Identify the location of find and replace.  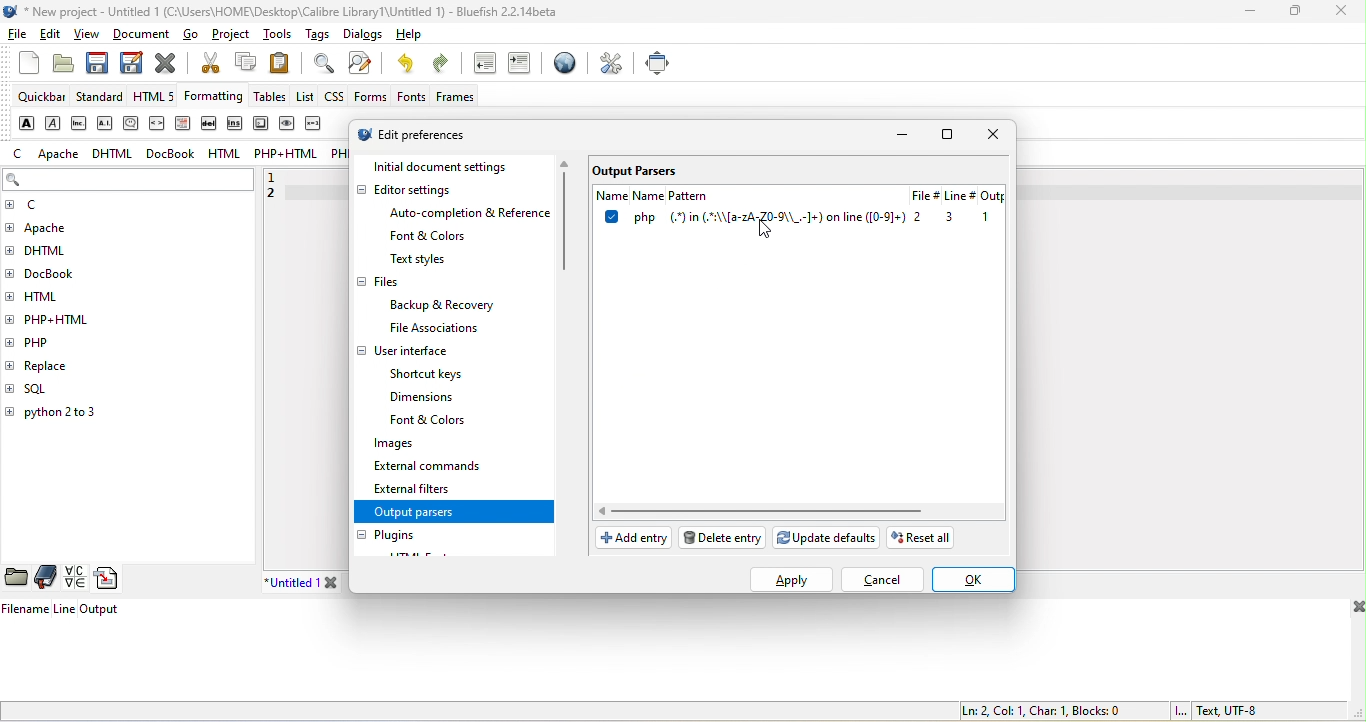
(365, 64).